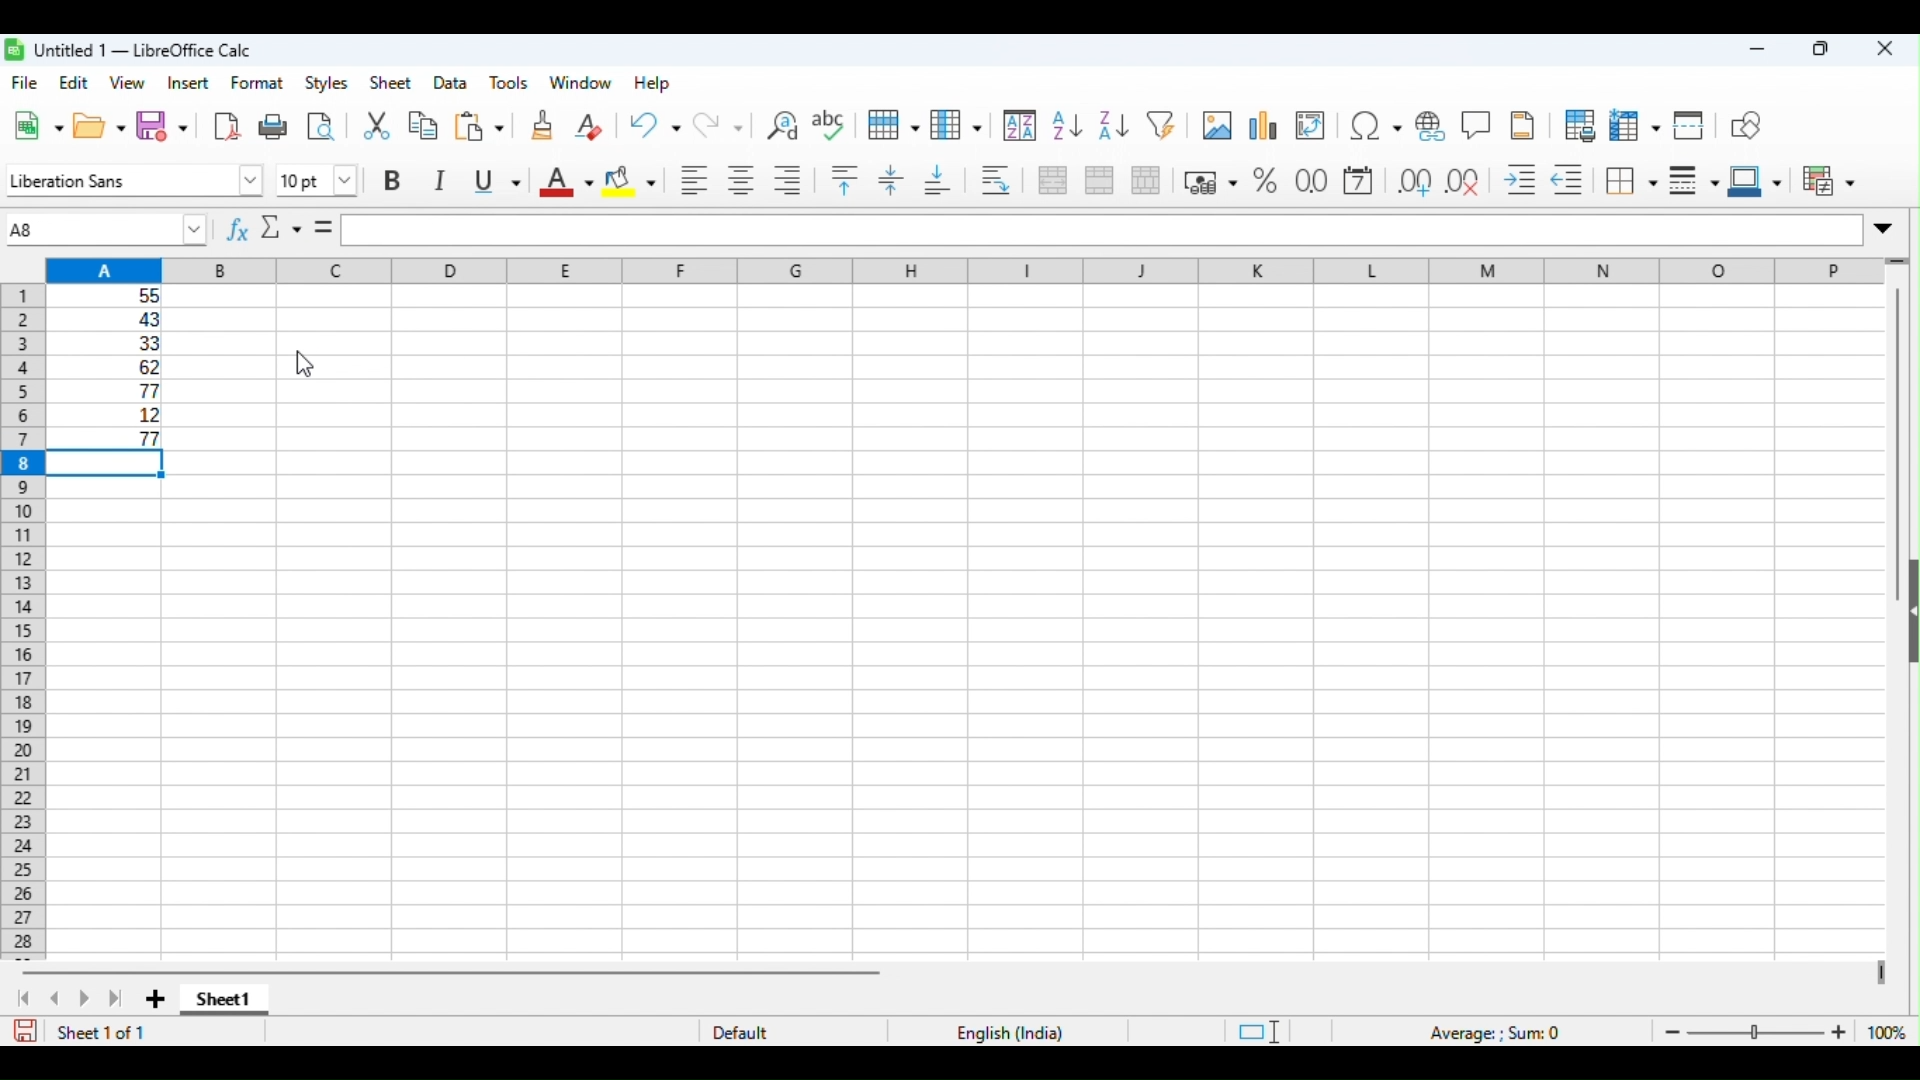 The image size is (1920, 1080). Describe the element at coordinates (455, 972) in the screenshot. I see `horizontal scroll bar` at that location.